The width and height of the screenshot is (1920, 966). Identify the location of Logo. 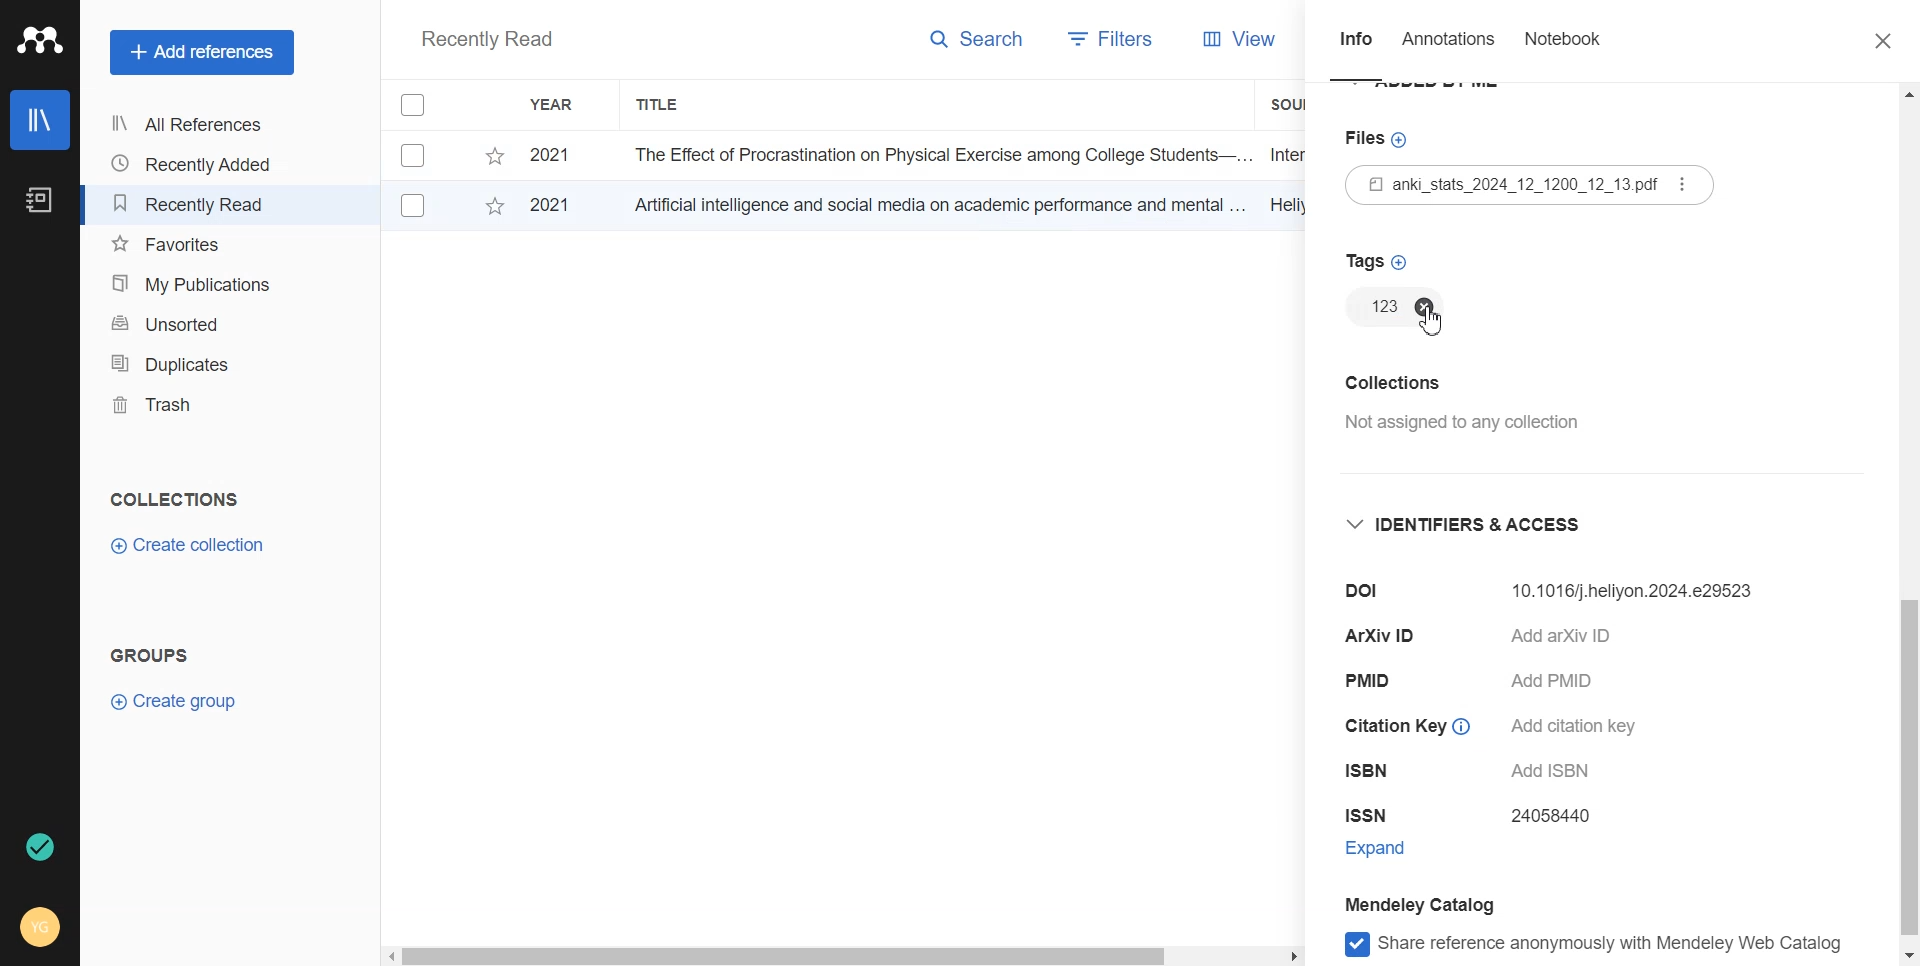
(40, 40).